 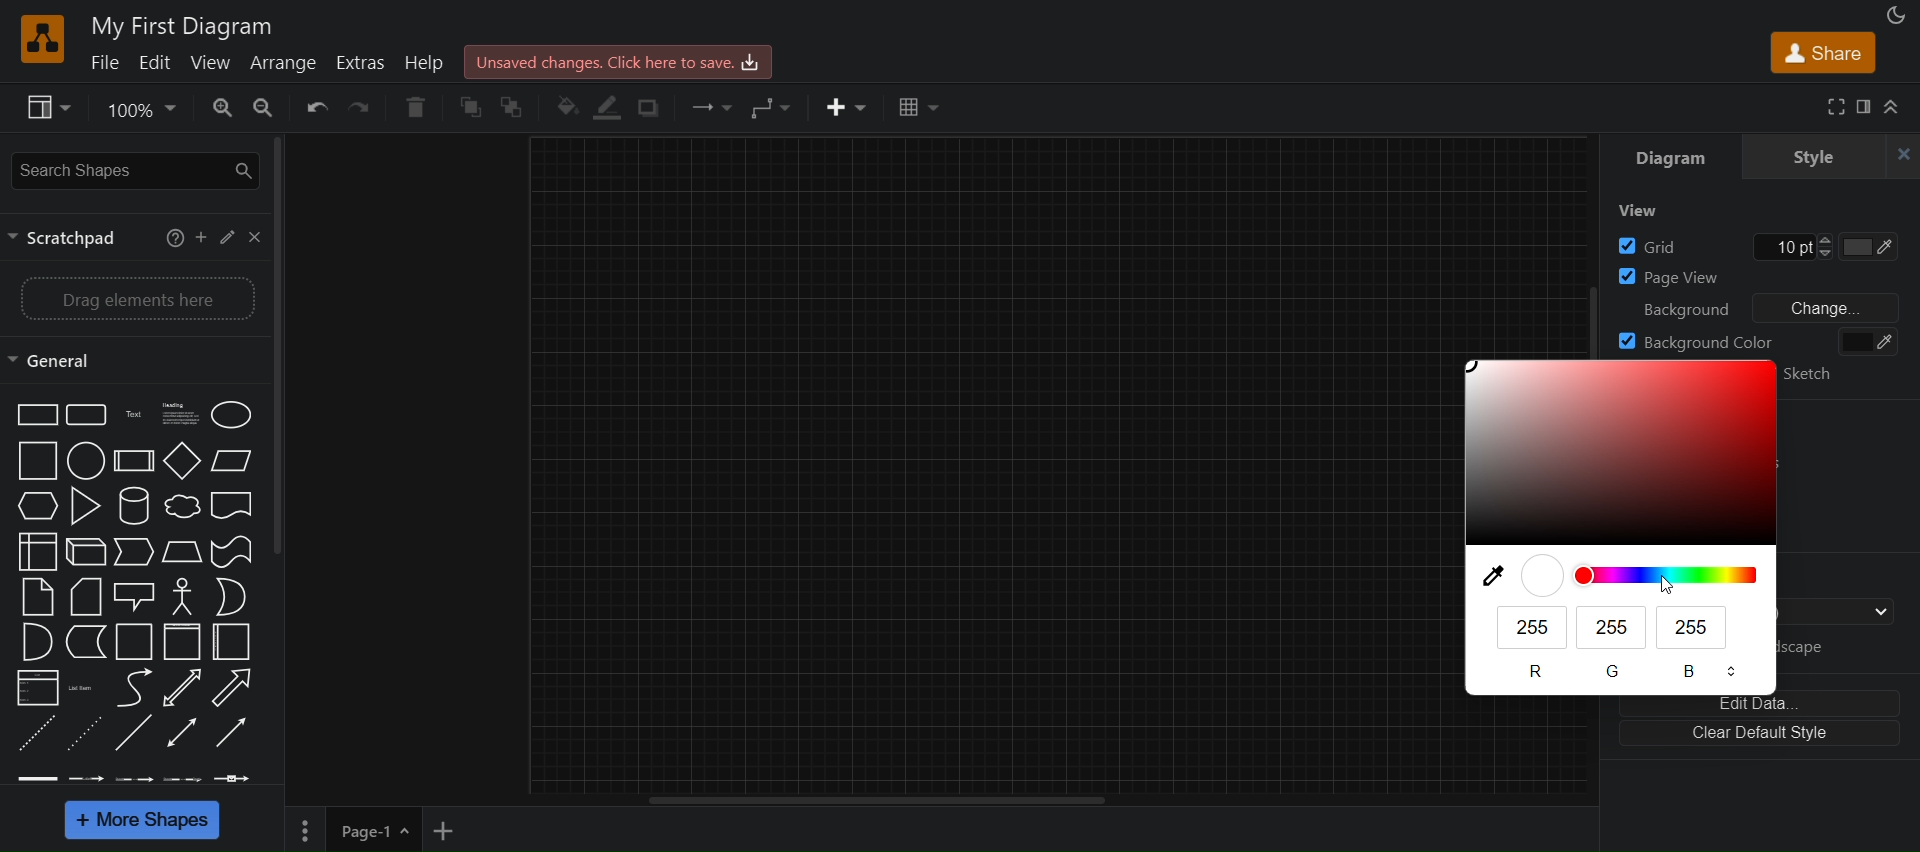 I want to click on fill color, so click(x=567, y=110).